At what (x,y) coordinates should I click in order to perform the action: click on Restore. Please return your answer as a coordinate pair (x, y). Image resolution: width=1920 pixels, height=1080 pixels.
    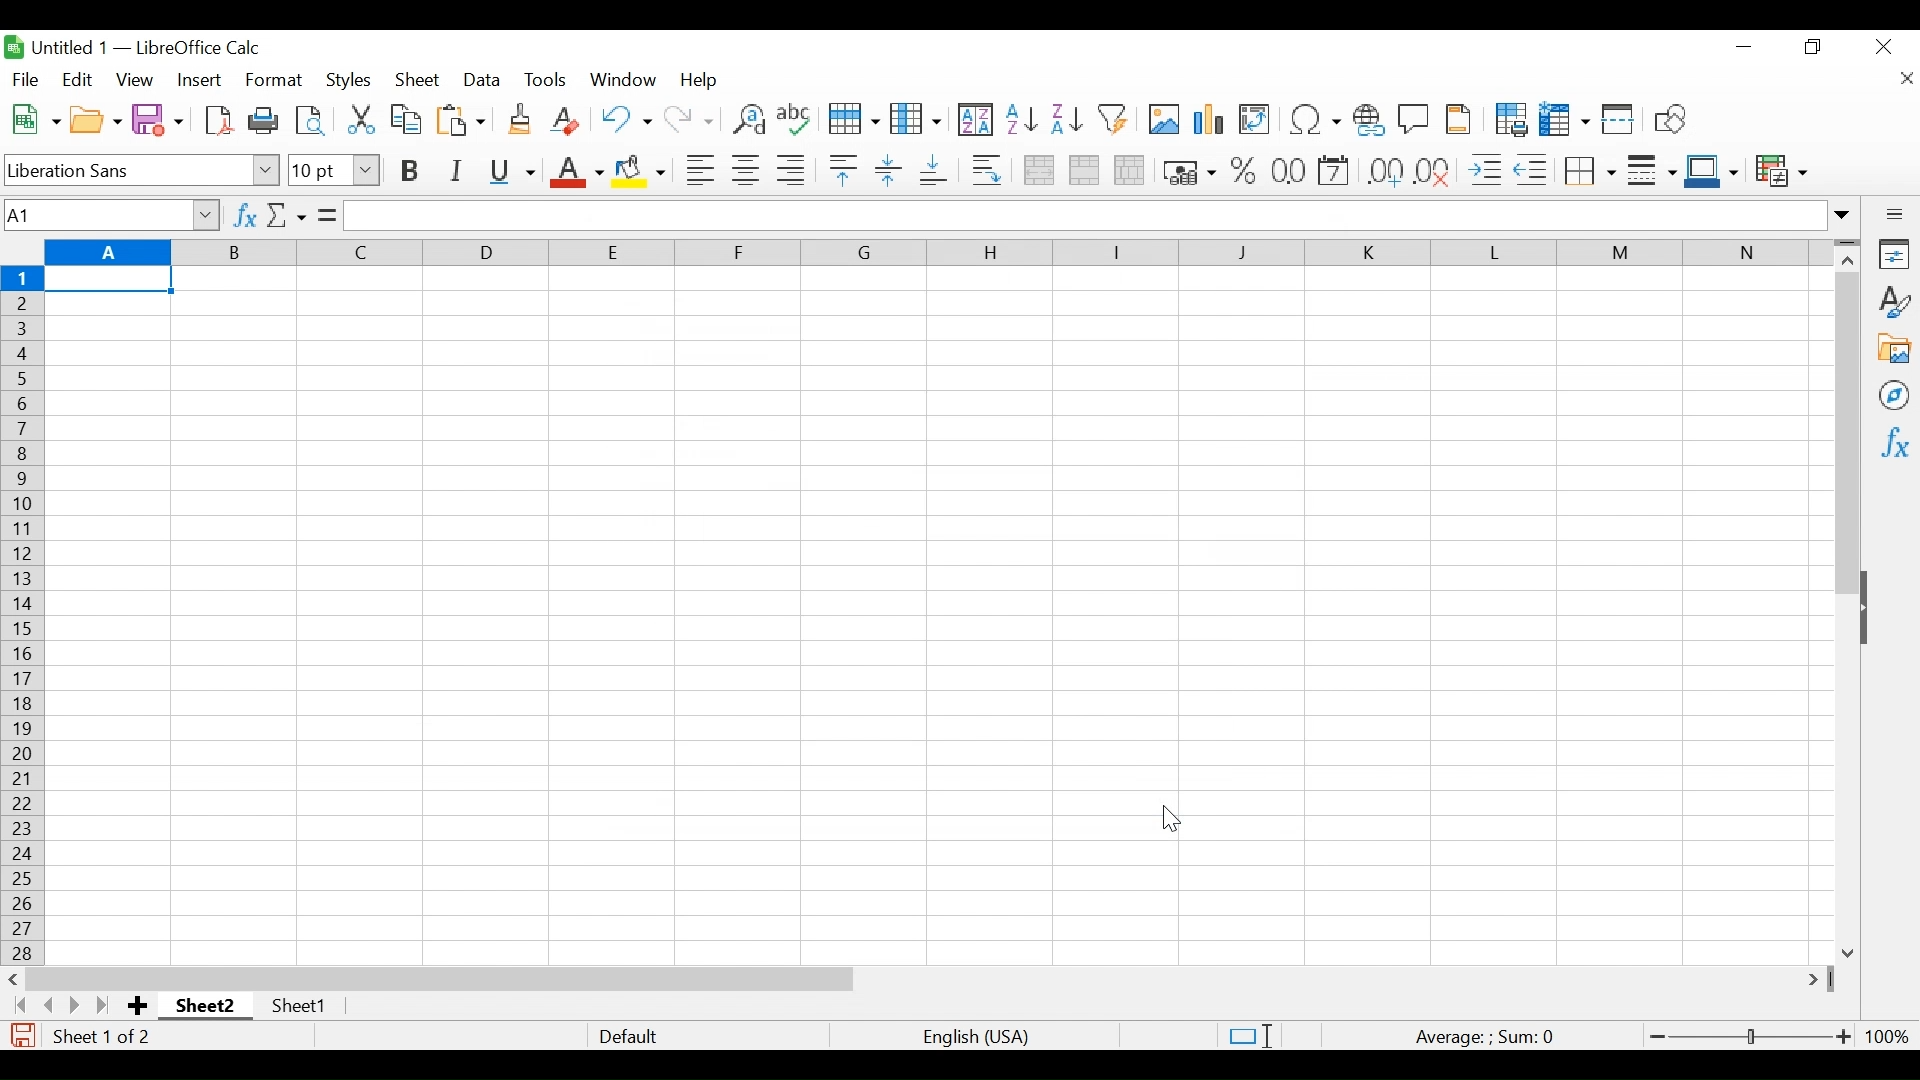
    Looking at the image, I should click on (1814, 49).